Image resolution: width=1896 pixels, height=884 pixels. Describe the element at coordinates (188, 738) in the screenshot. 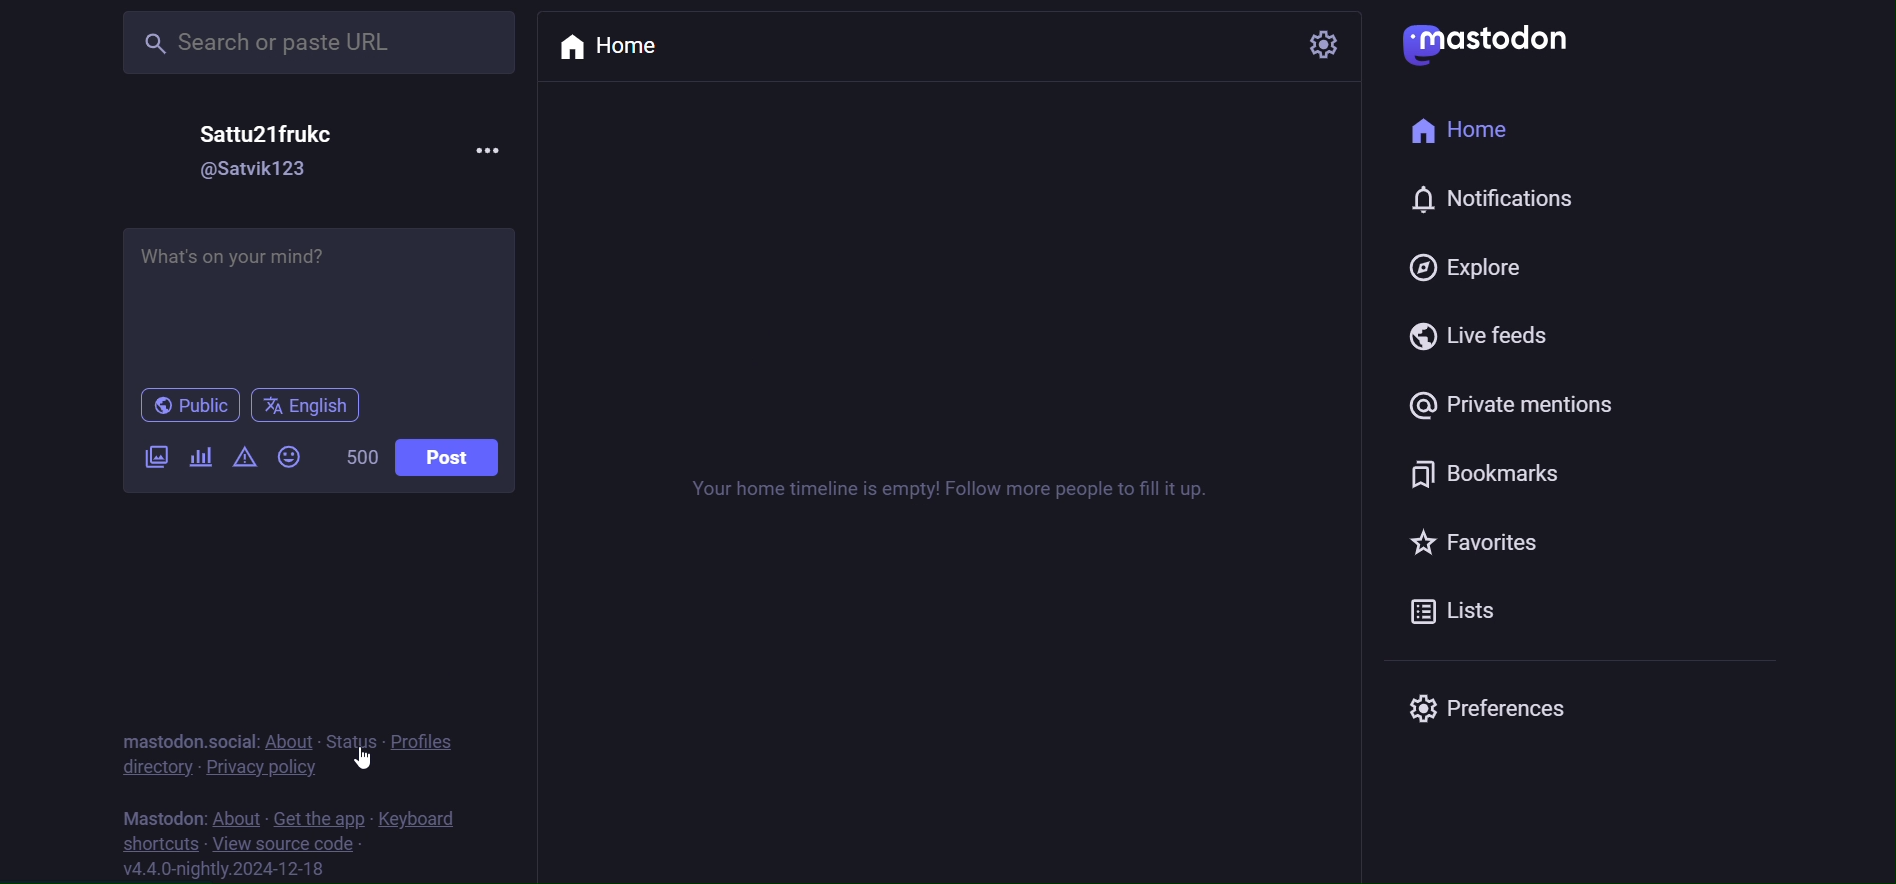

I see `text` at that location.